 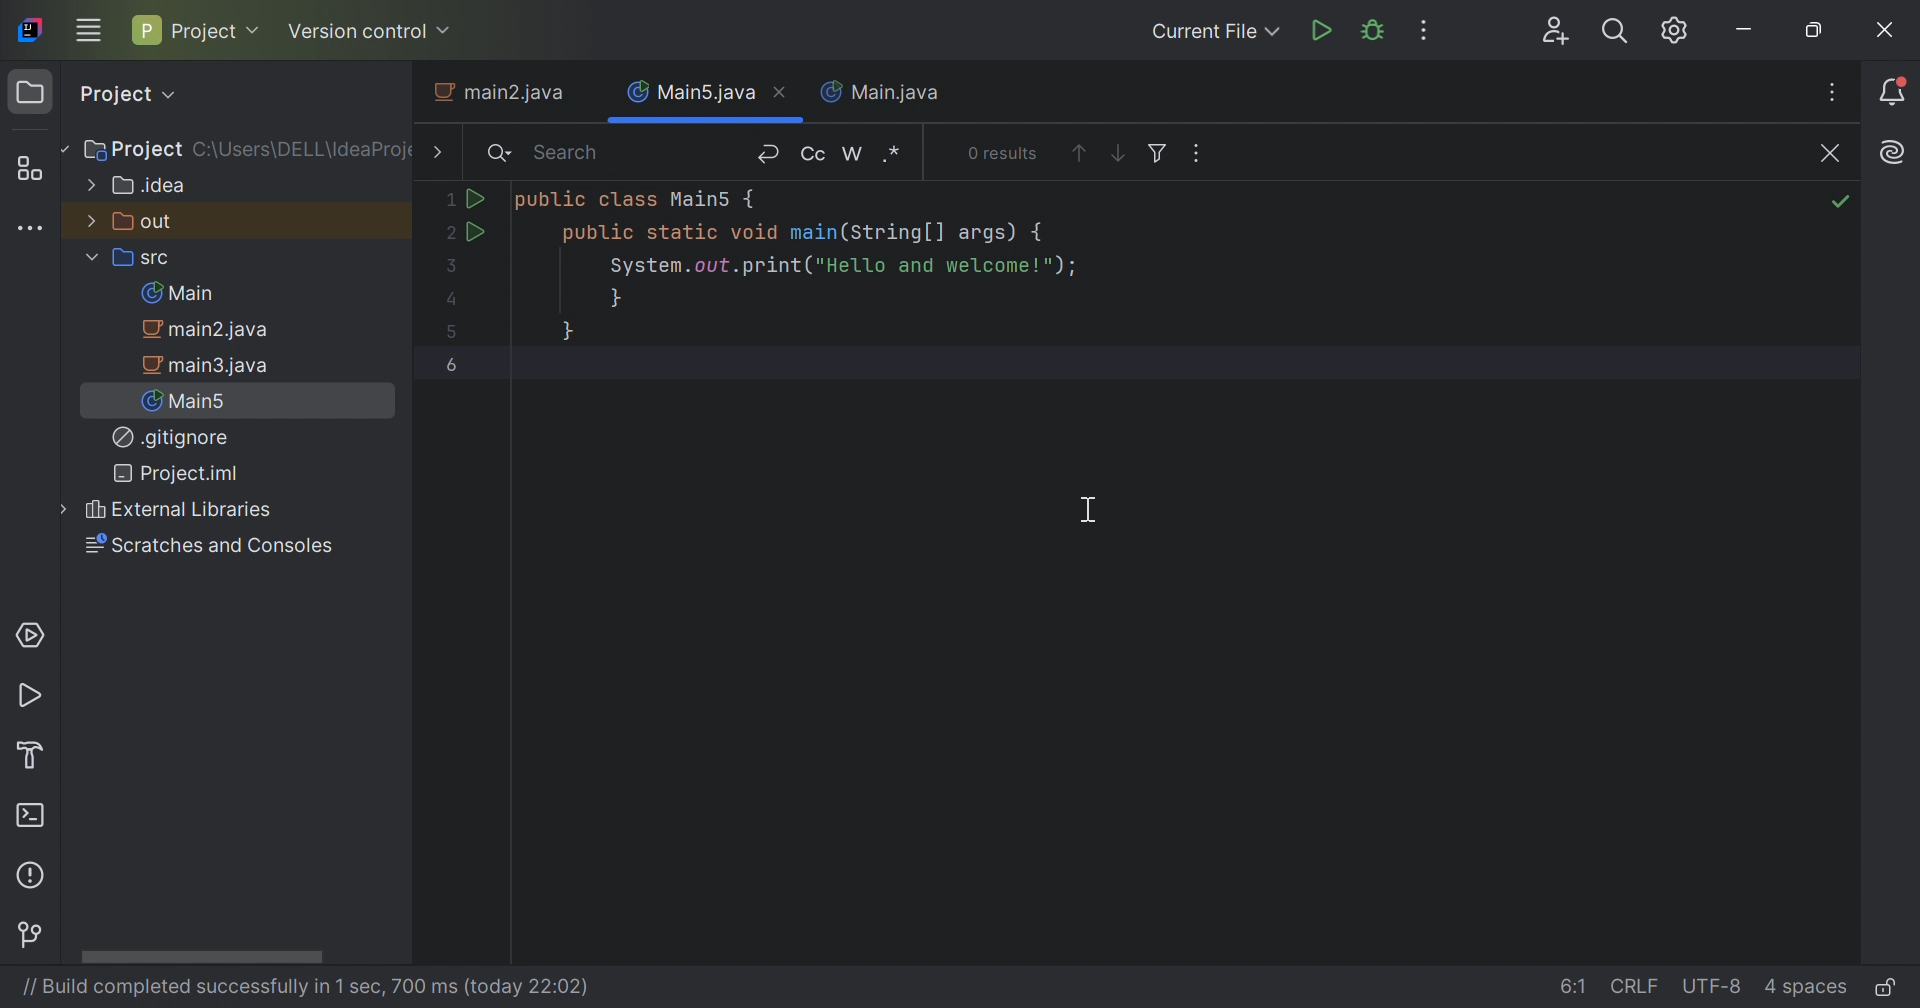 What do you see at coordinates (1159, 151) in the screenshot?
I see `Filter Search results` at bounding box center [1159, 151].